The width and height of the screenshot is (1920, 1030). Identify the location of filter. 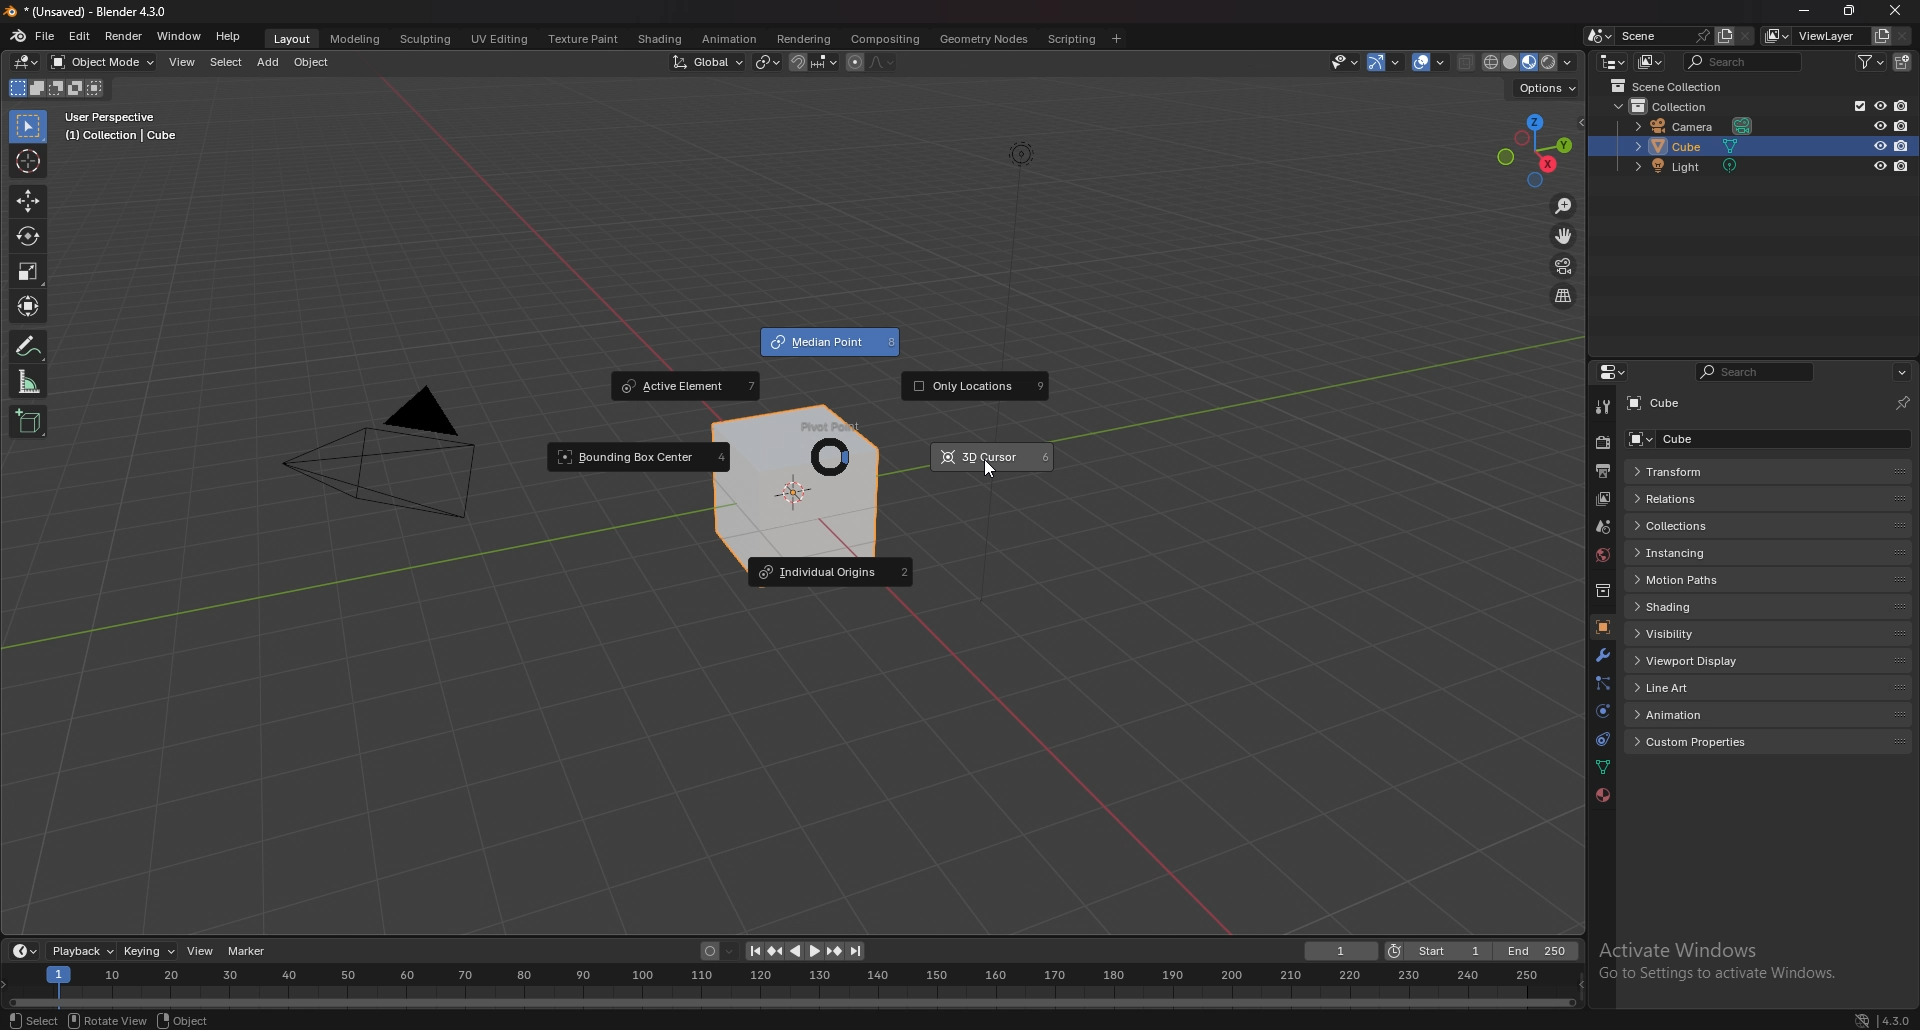
(1871, 61).